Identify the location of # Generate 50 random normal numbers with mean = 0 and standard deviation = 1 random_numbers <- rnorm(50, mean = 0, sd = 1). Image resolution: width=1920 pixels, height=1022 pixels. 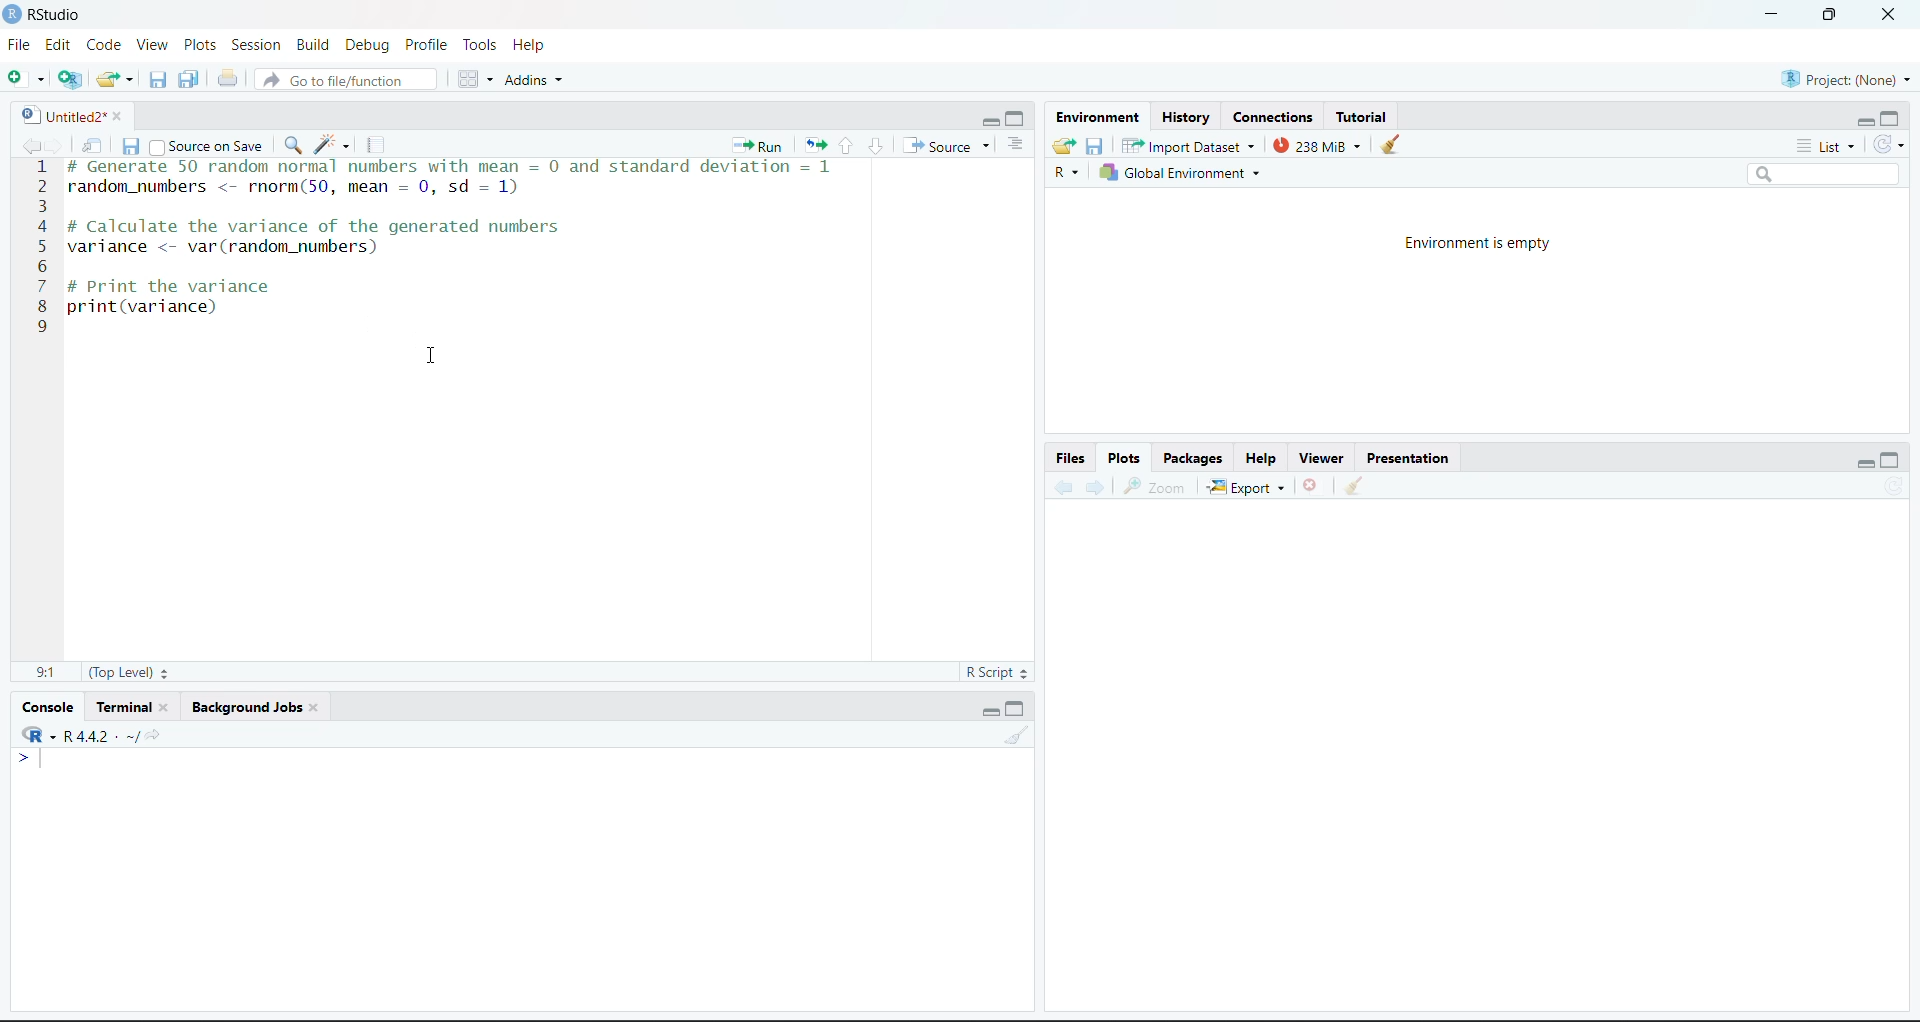
(460, 180).